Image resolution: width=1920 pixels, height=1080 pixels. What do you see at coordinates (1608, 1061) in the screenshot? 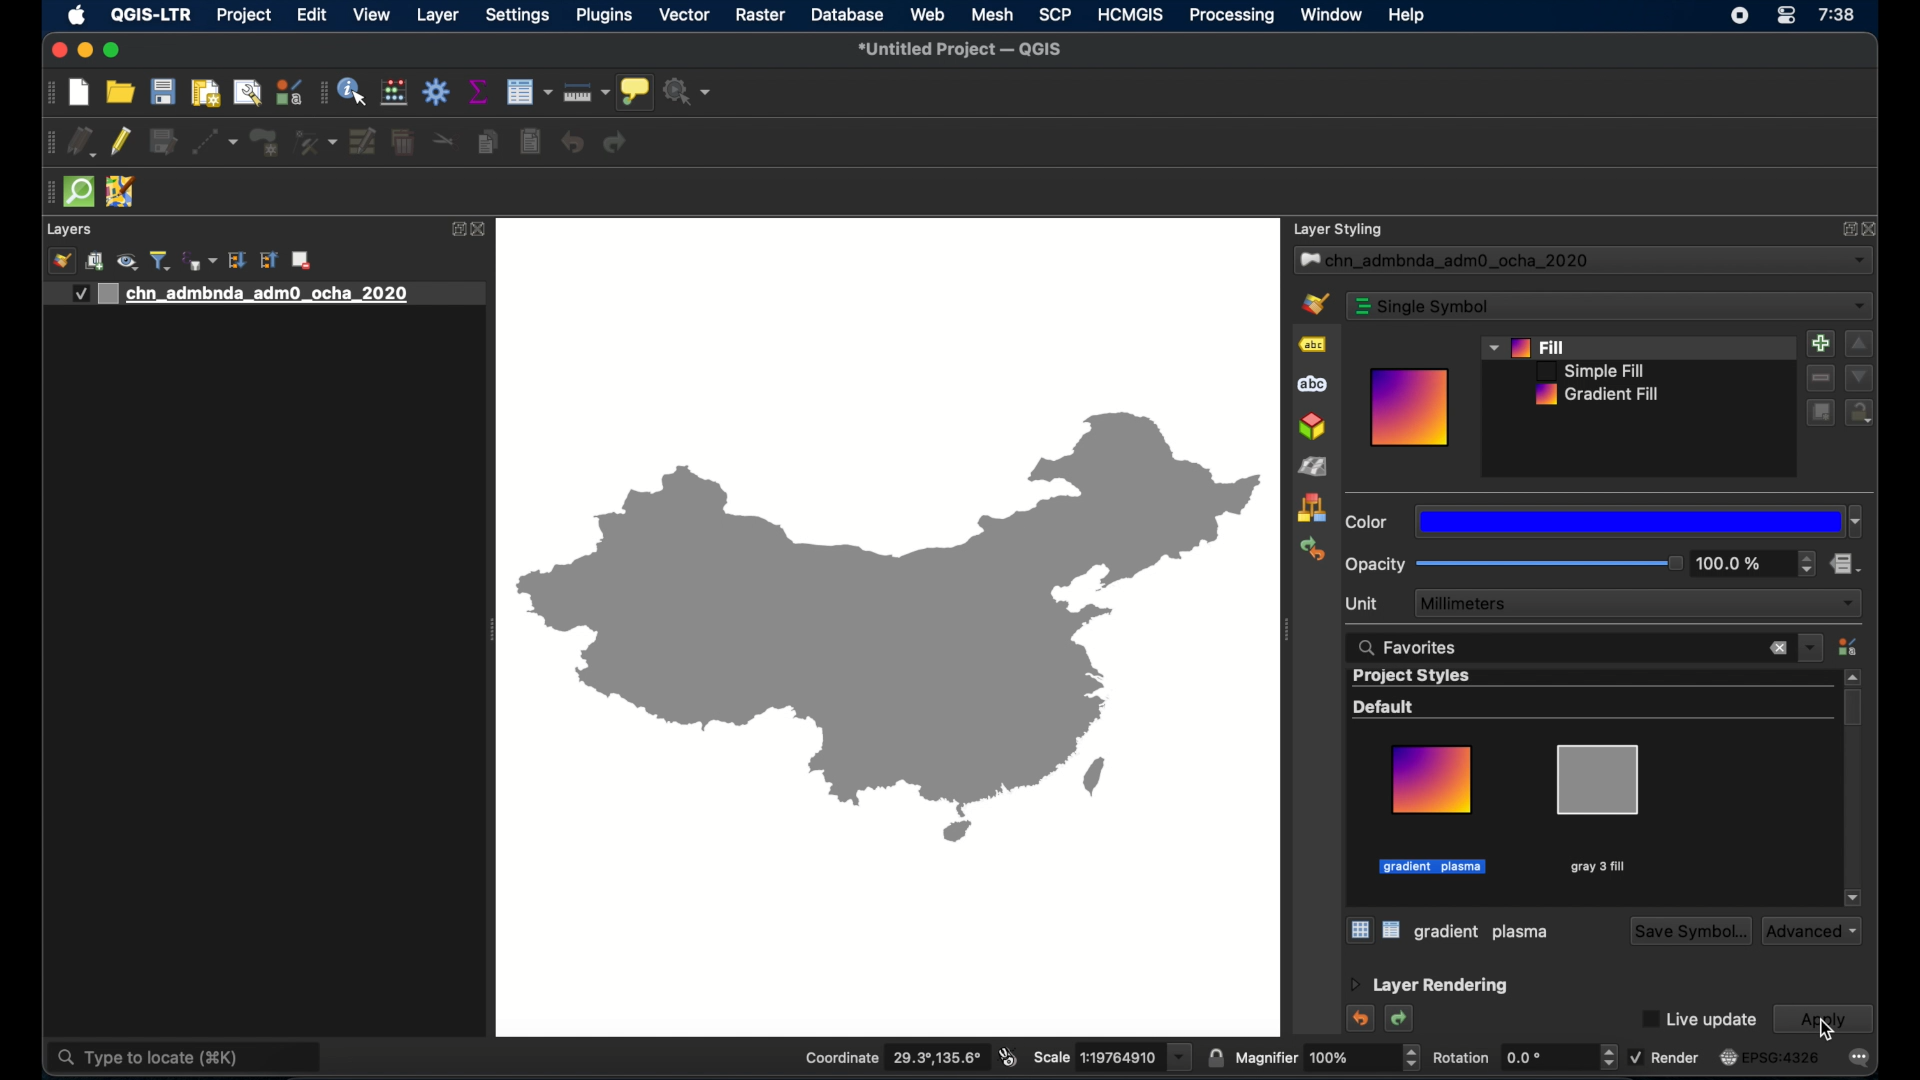
I see `increase/decrease arrows` at bounding box center [1608, 1061].